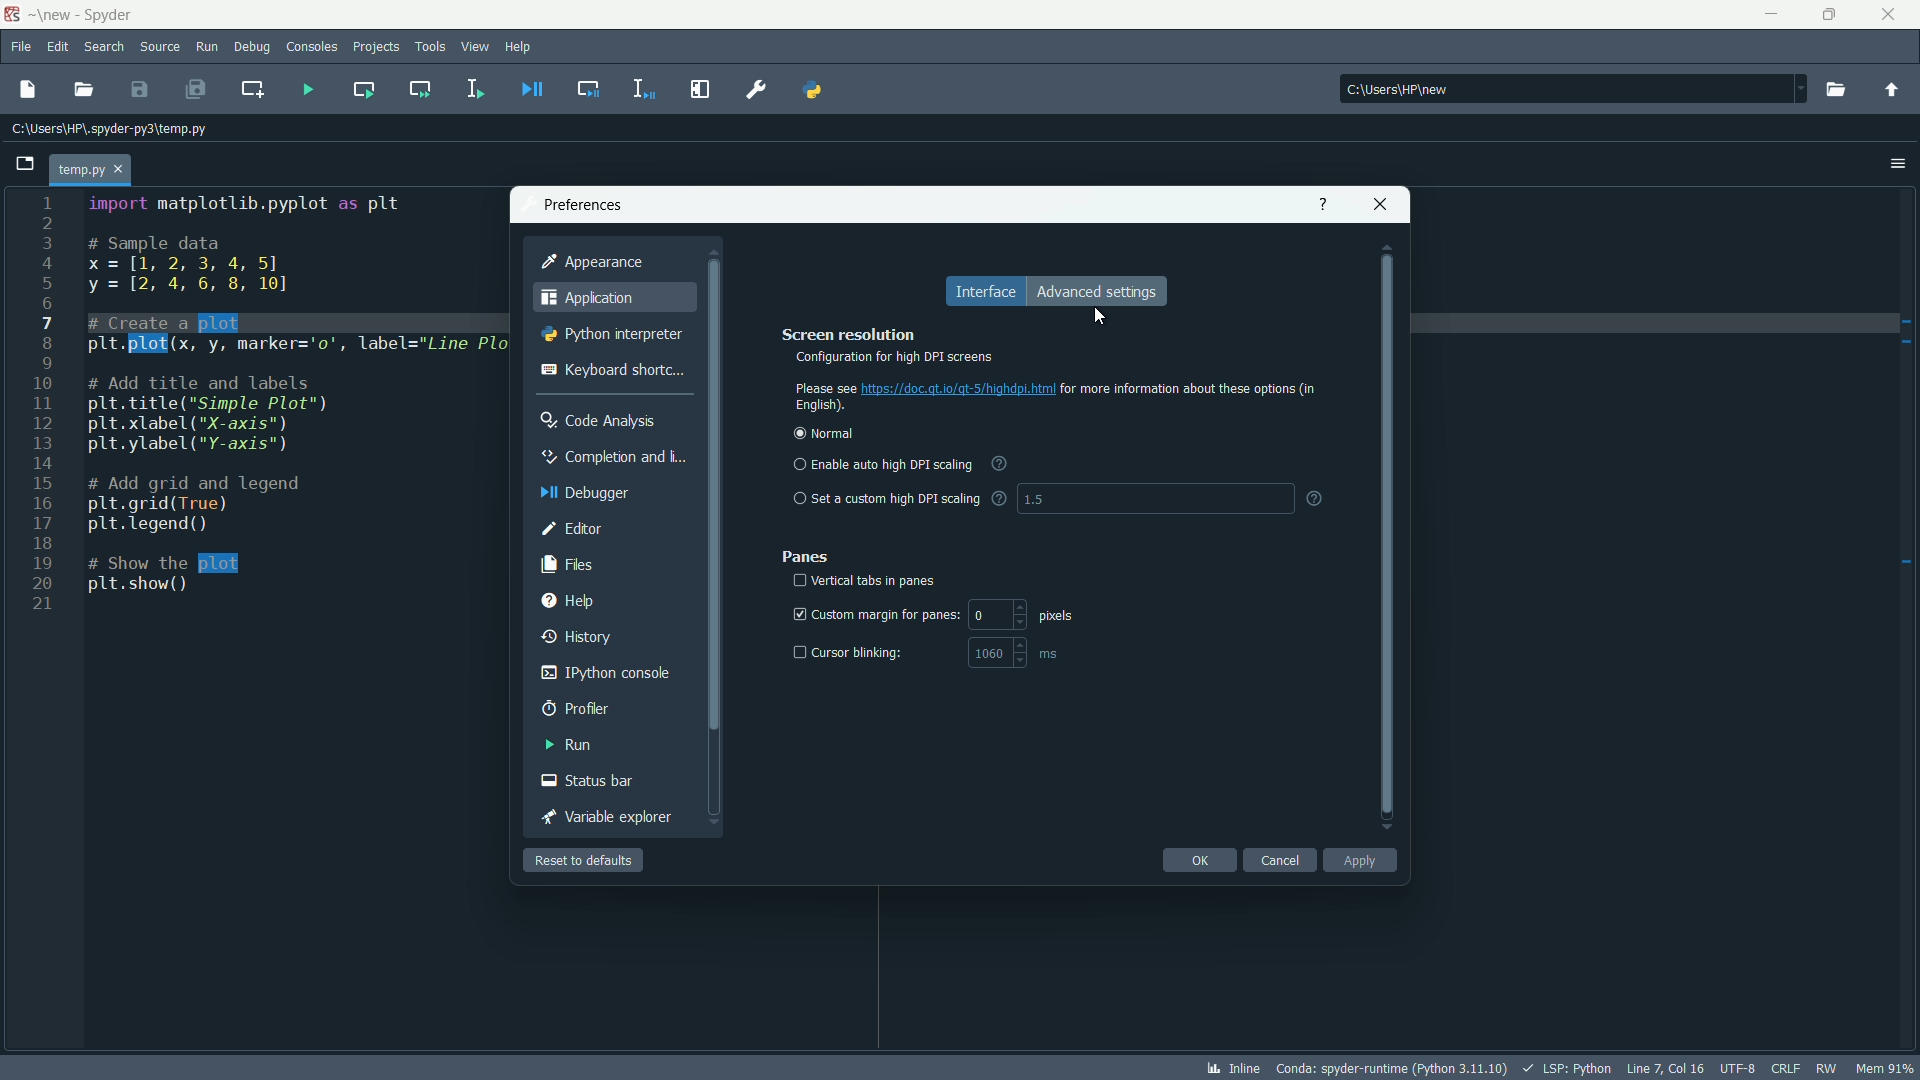 Image resolution: width=1920 pixels, height=1080 pixels. Describe the element at coordinates (1667, 1068) in the screenshot. I see `cursor position` at that location.